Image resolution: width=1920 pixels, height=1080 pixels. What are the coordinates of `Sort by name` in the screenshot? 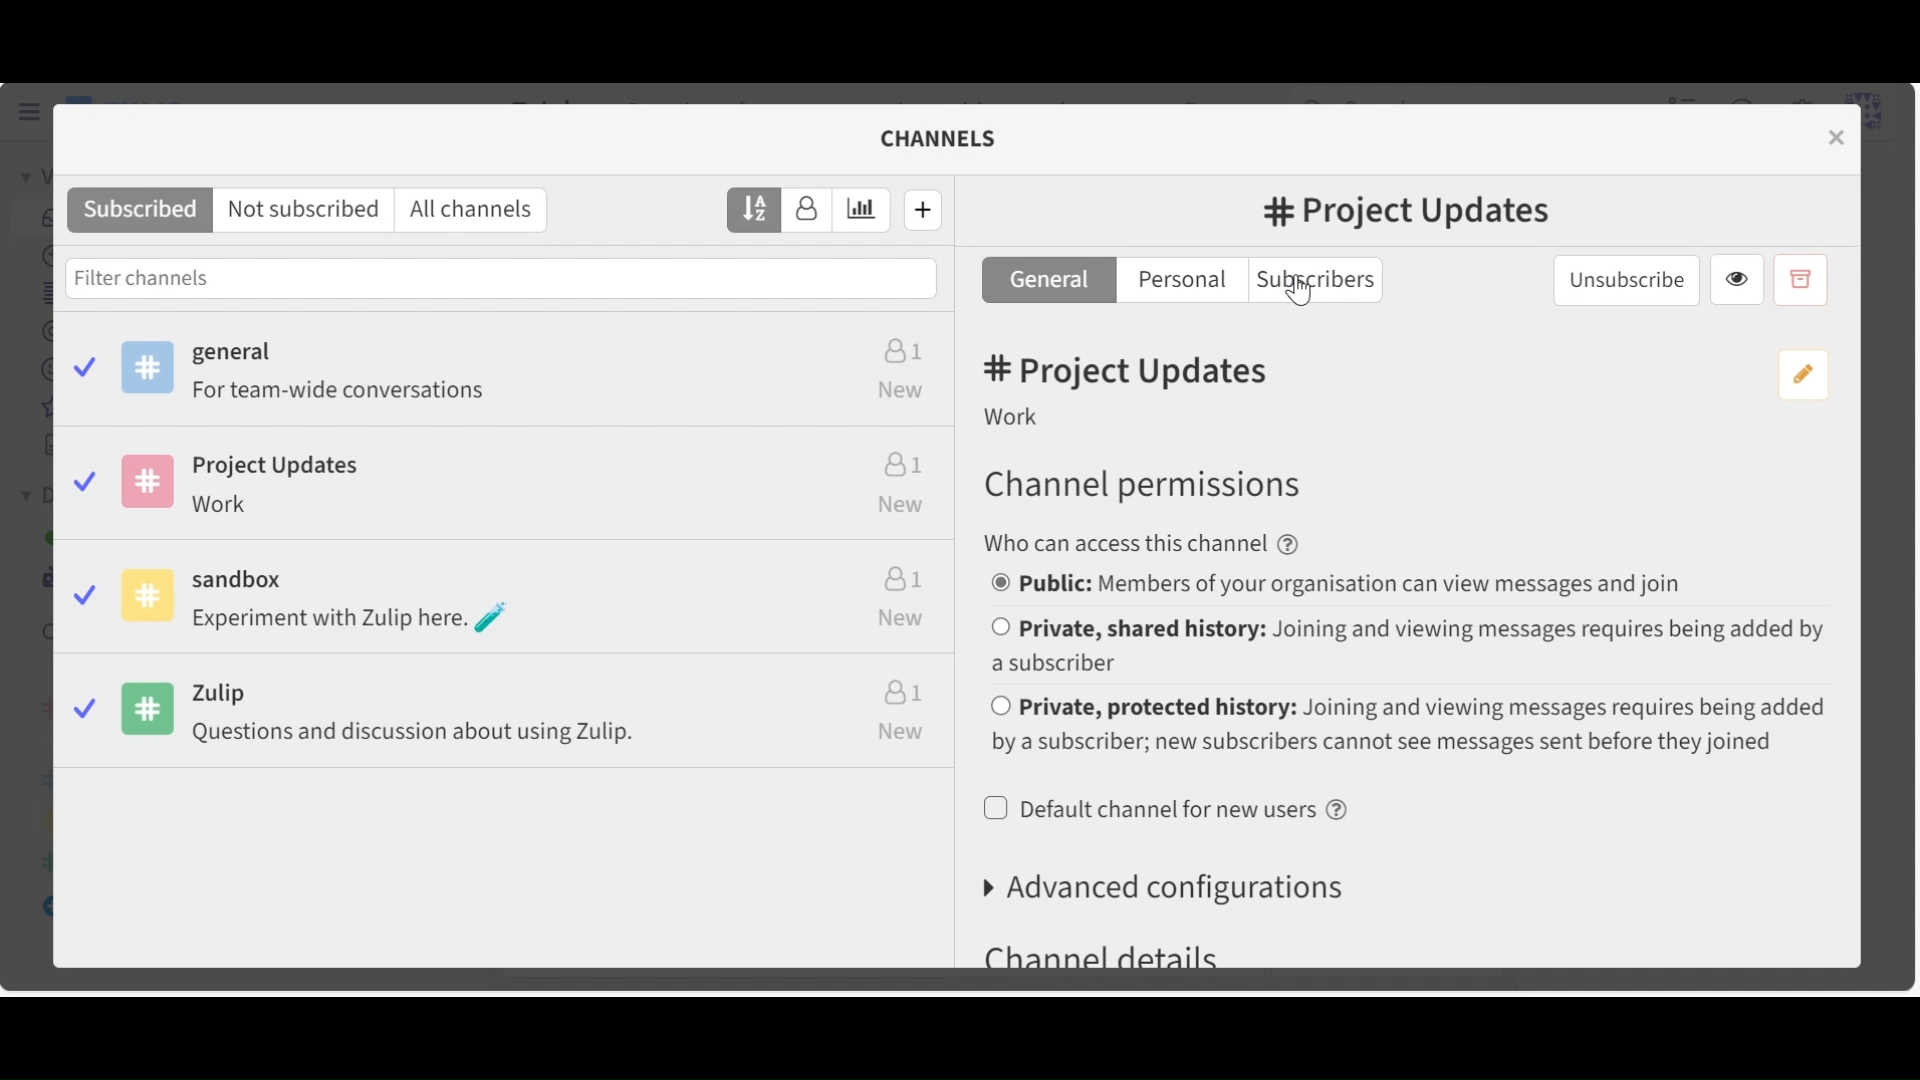 It's located at (754, 209).